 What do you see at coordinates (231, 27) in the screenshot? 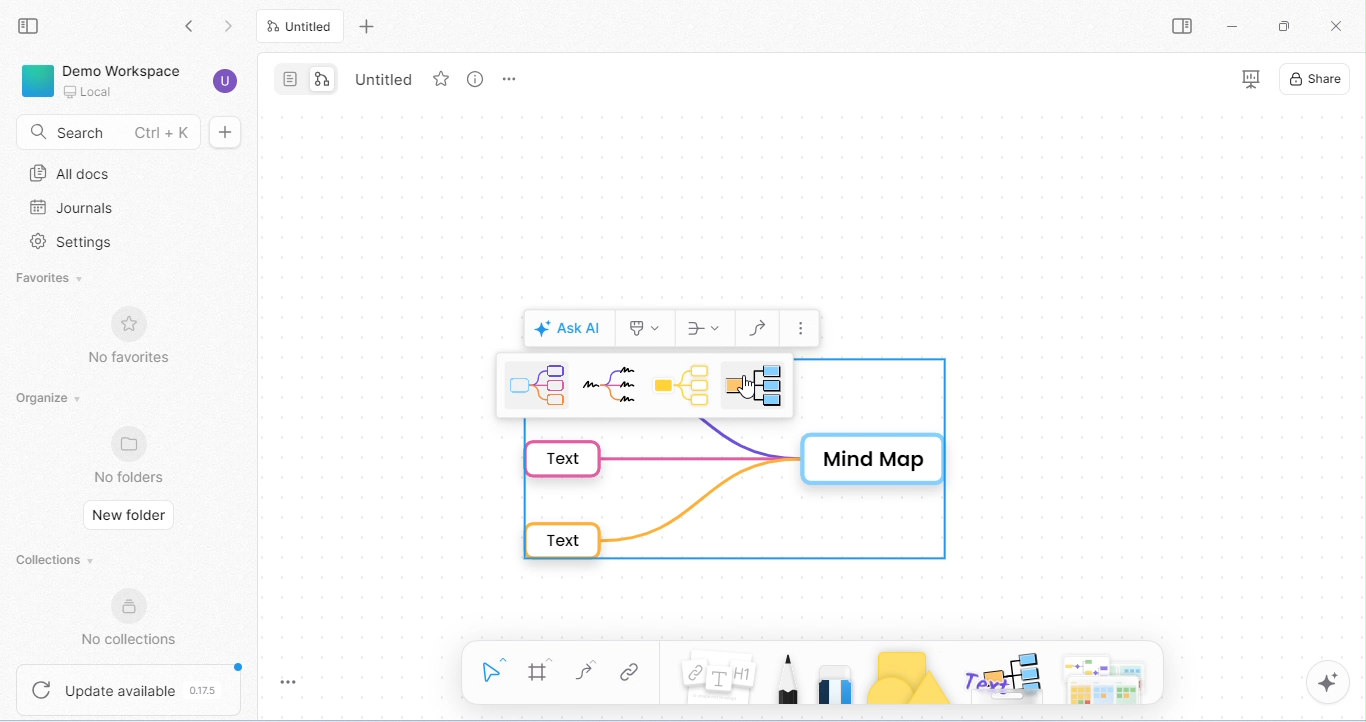
I see `go forward` at bounding box center [231, 27].